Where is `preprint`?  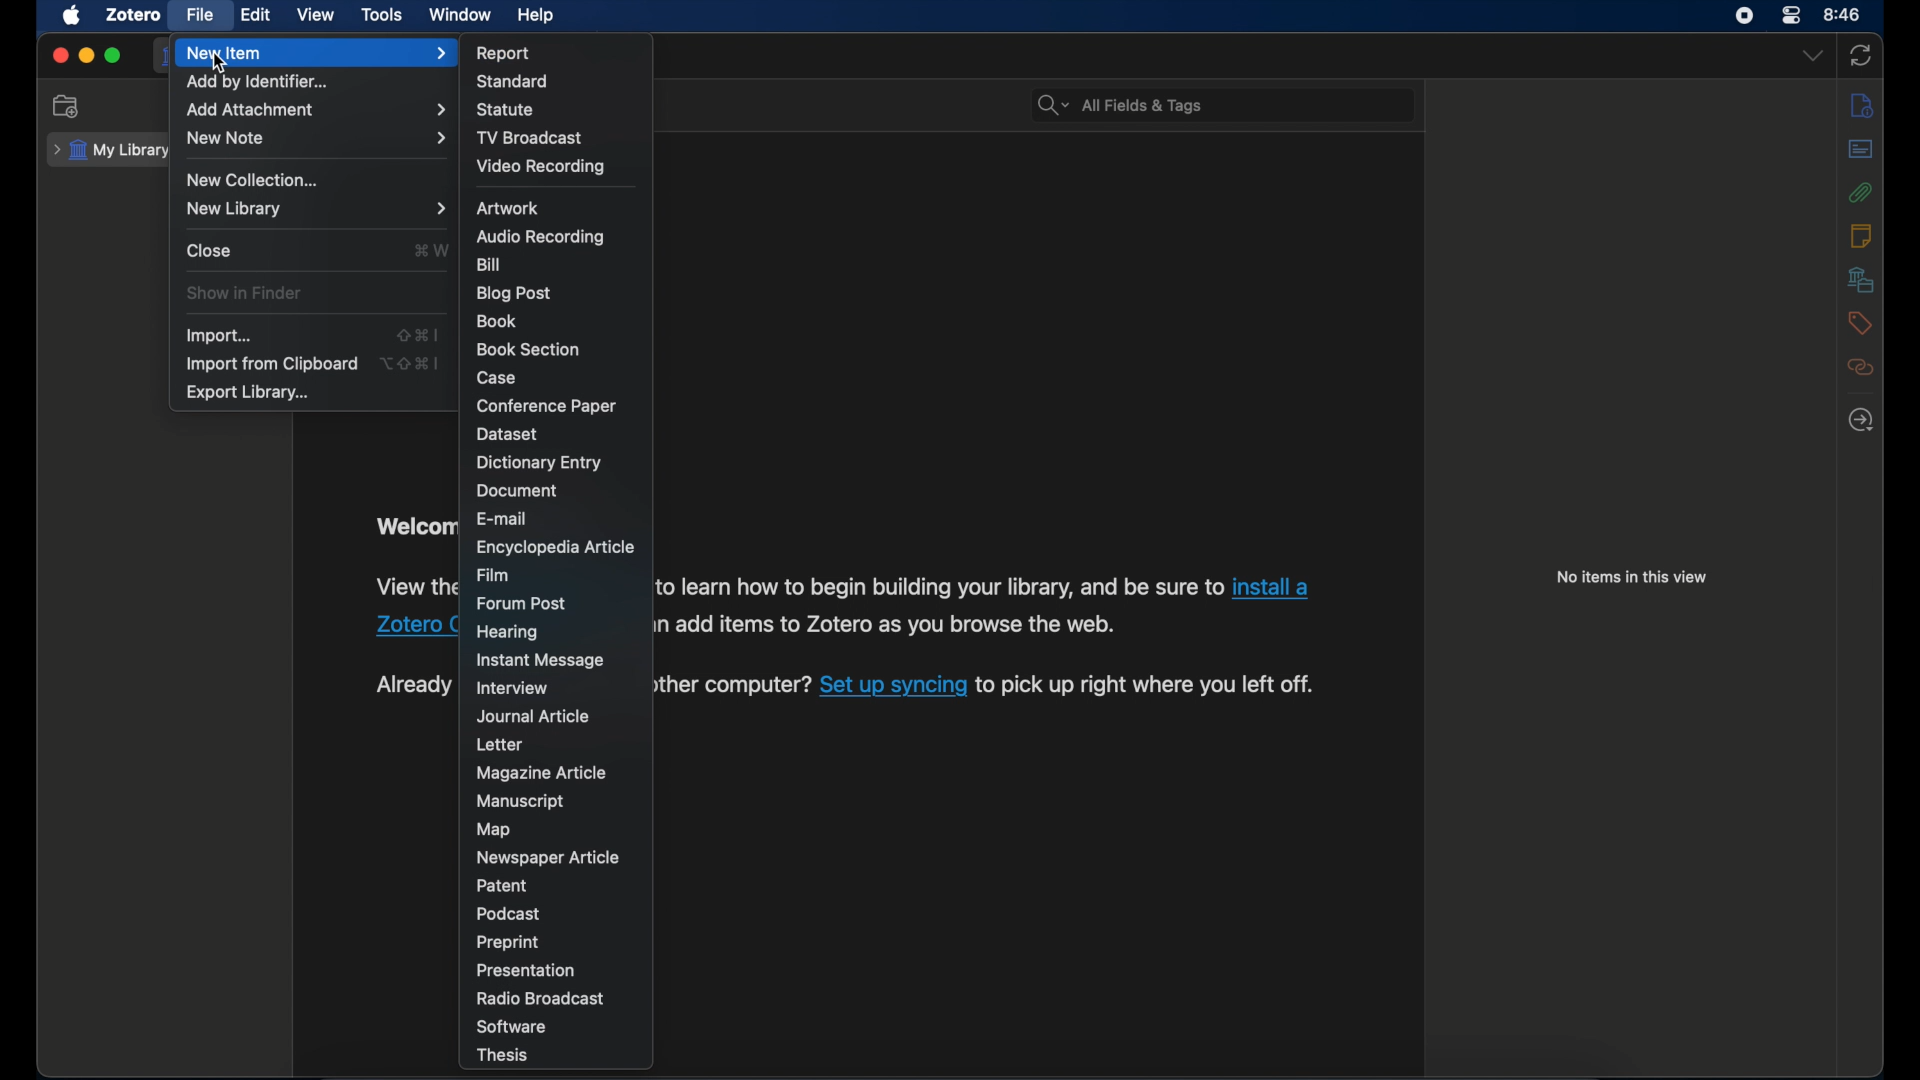 preprint is located at coordinates (506, 942).